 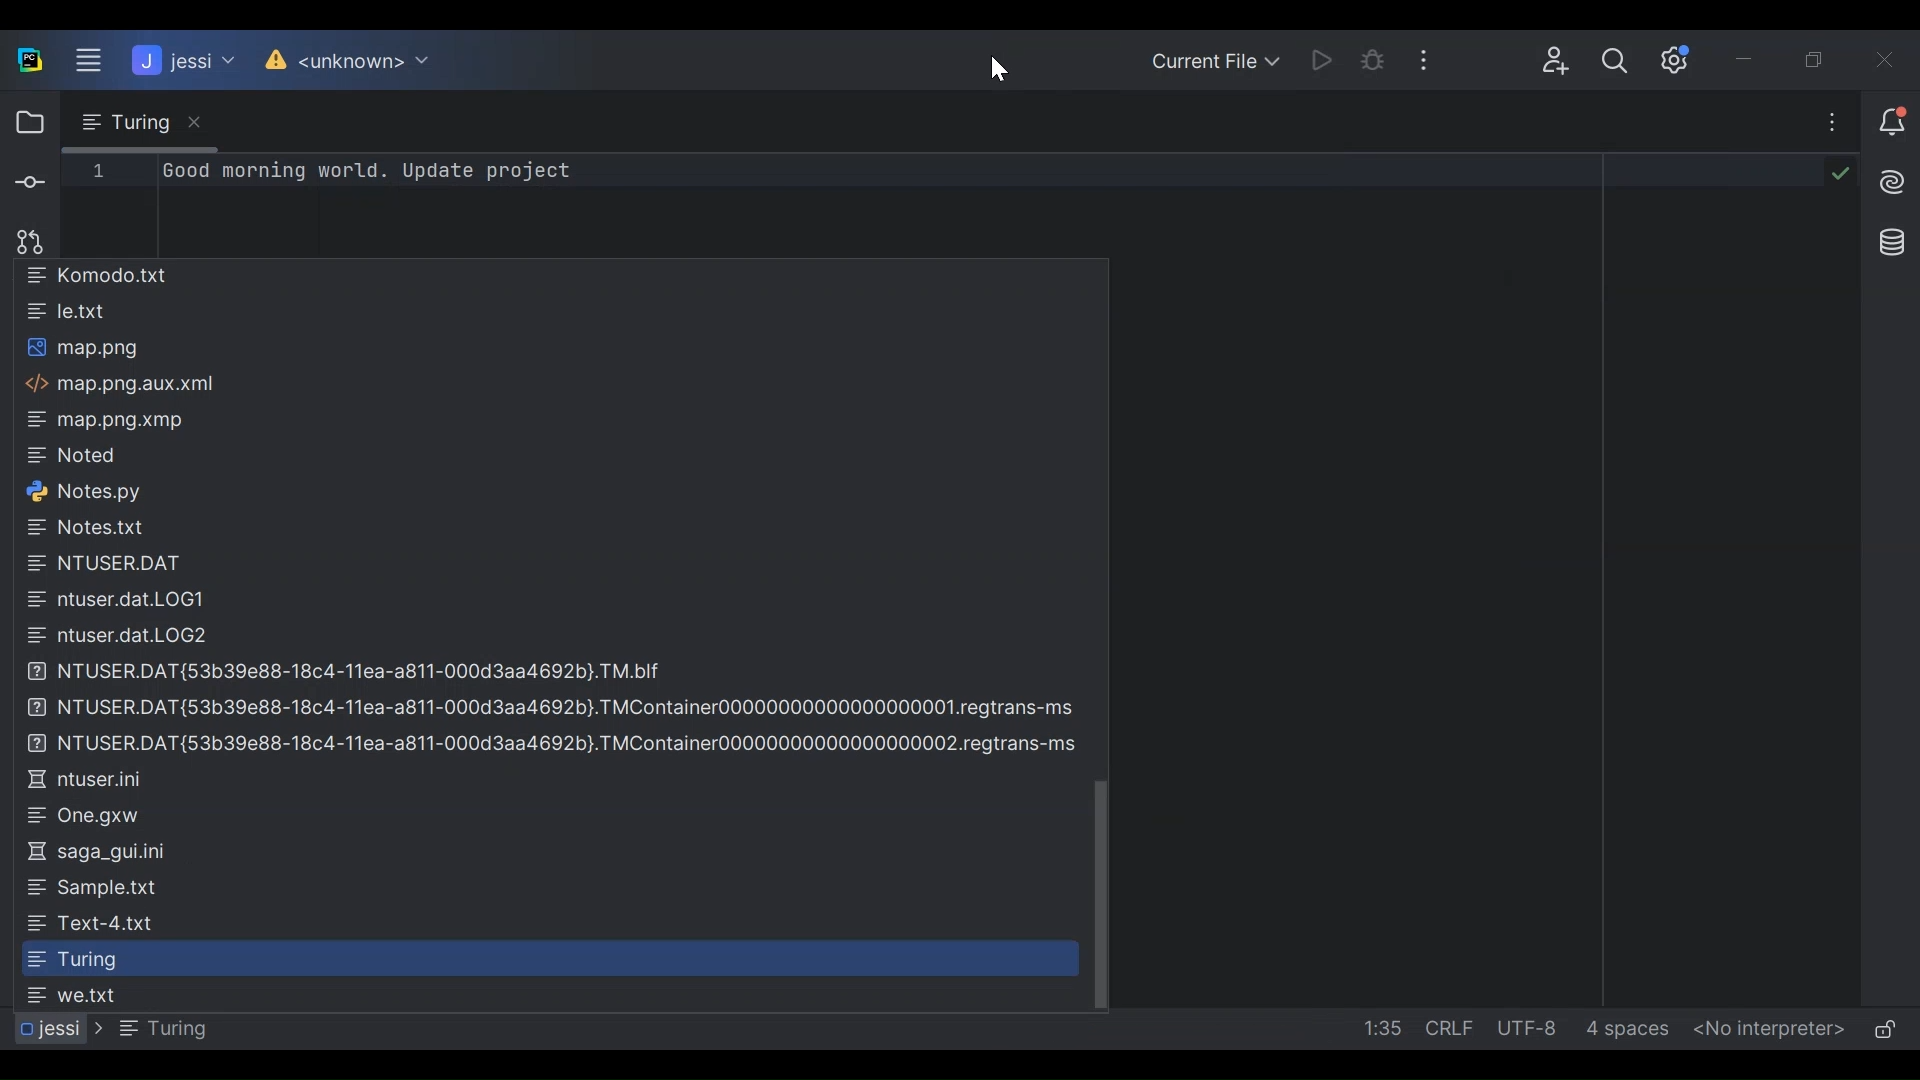 What do you see at coordinates (1823, 125) in the screenshot?
I see `More` at bounding box center [1823, 125].